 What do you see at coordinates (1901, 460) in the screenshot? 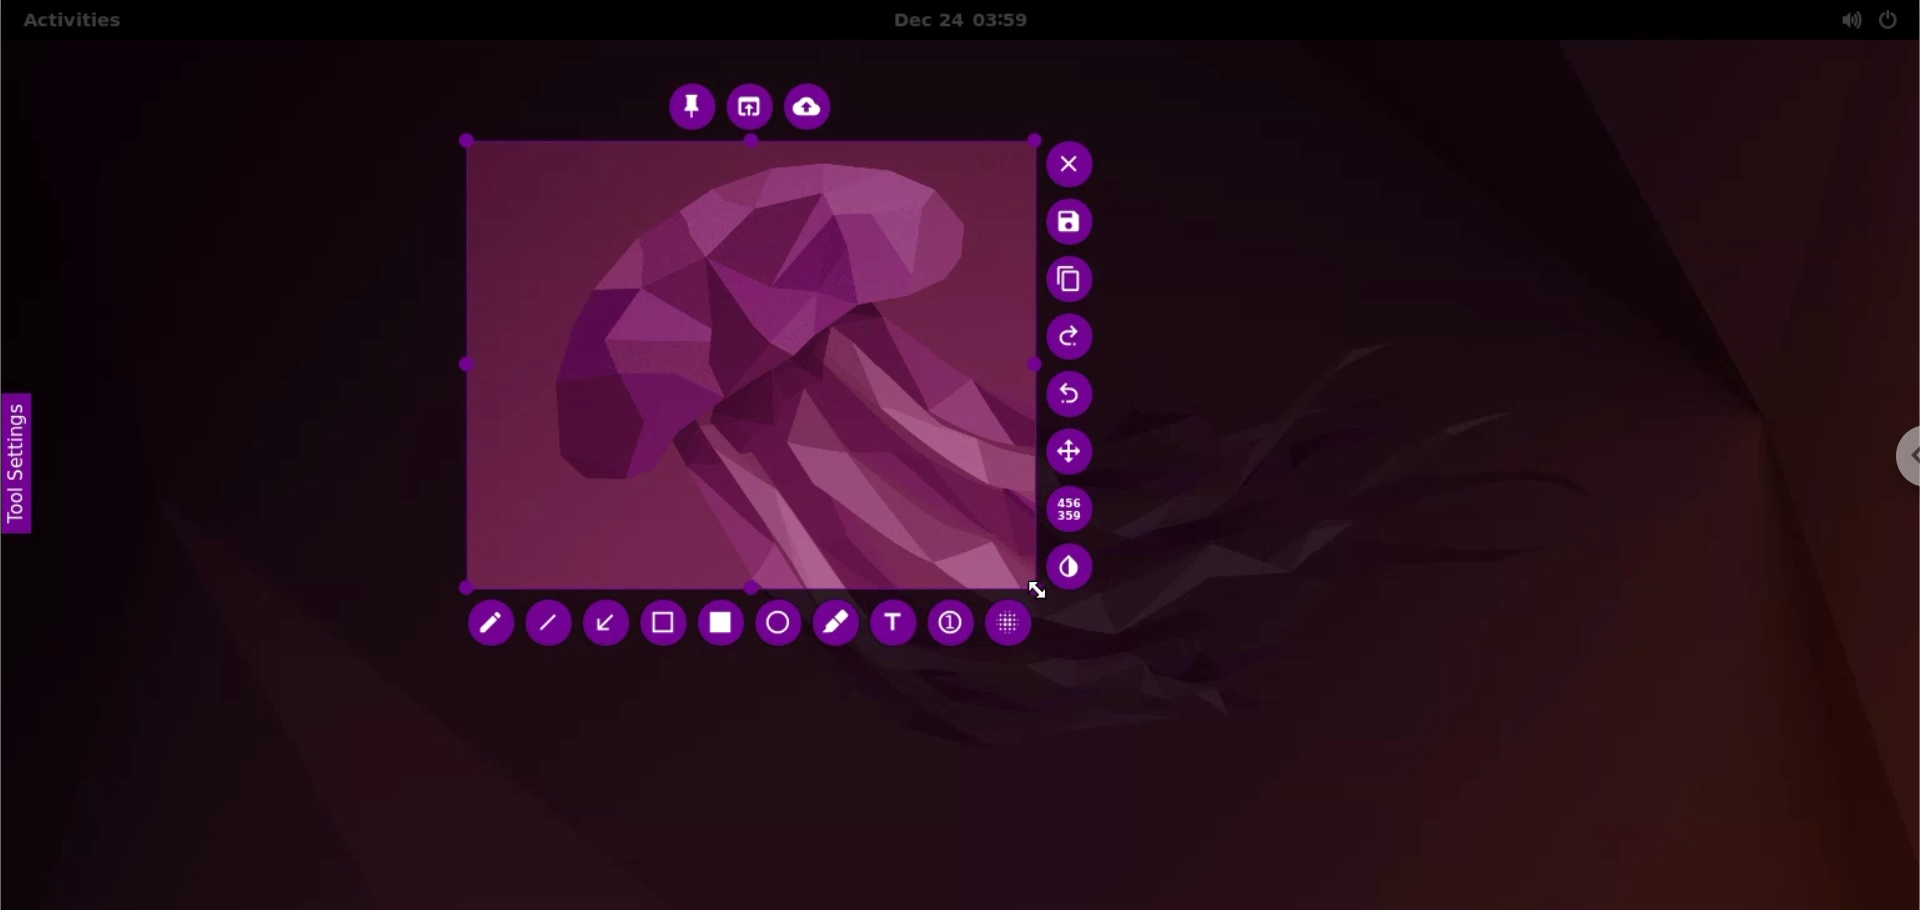
I see `chrome options ` at bounding box center [1901, 460].